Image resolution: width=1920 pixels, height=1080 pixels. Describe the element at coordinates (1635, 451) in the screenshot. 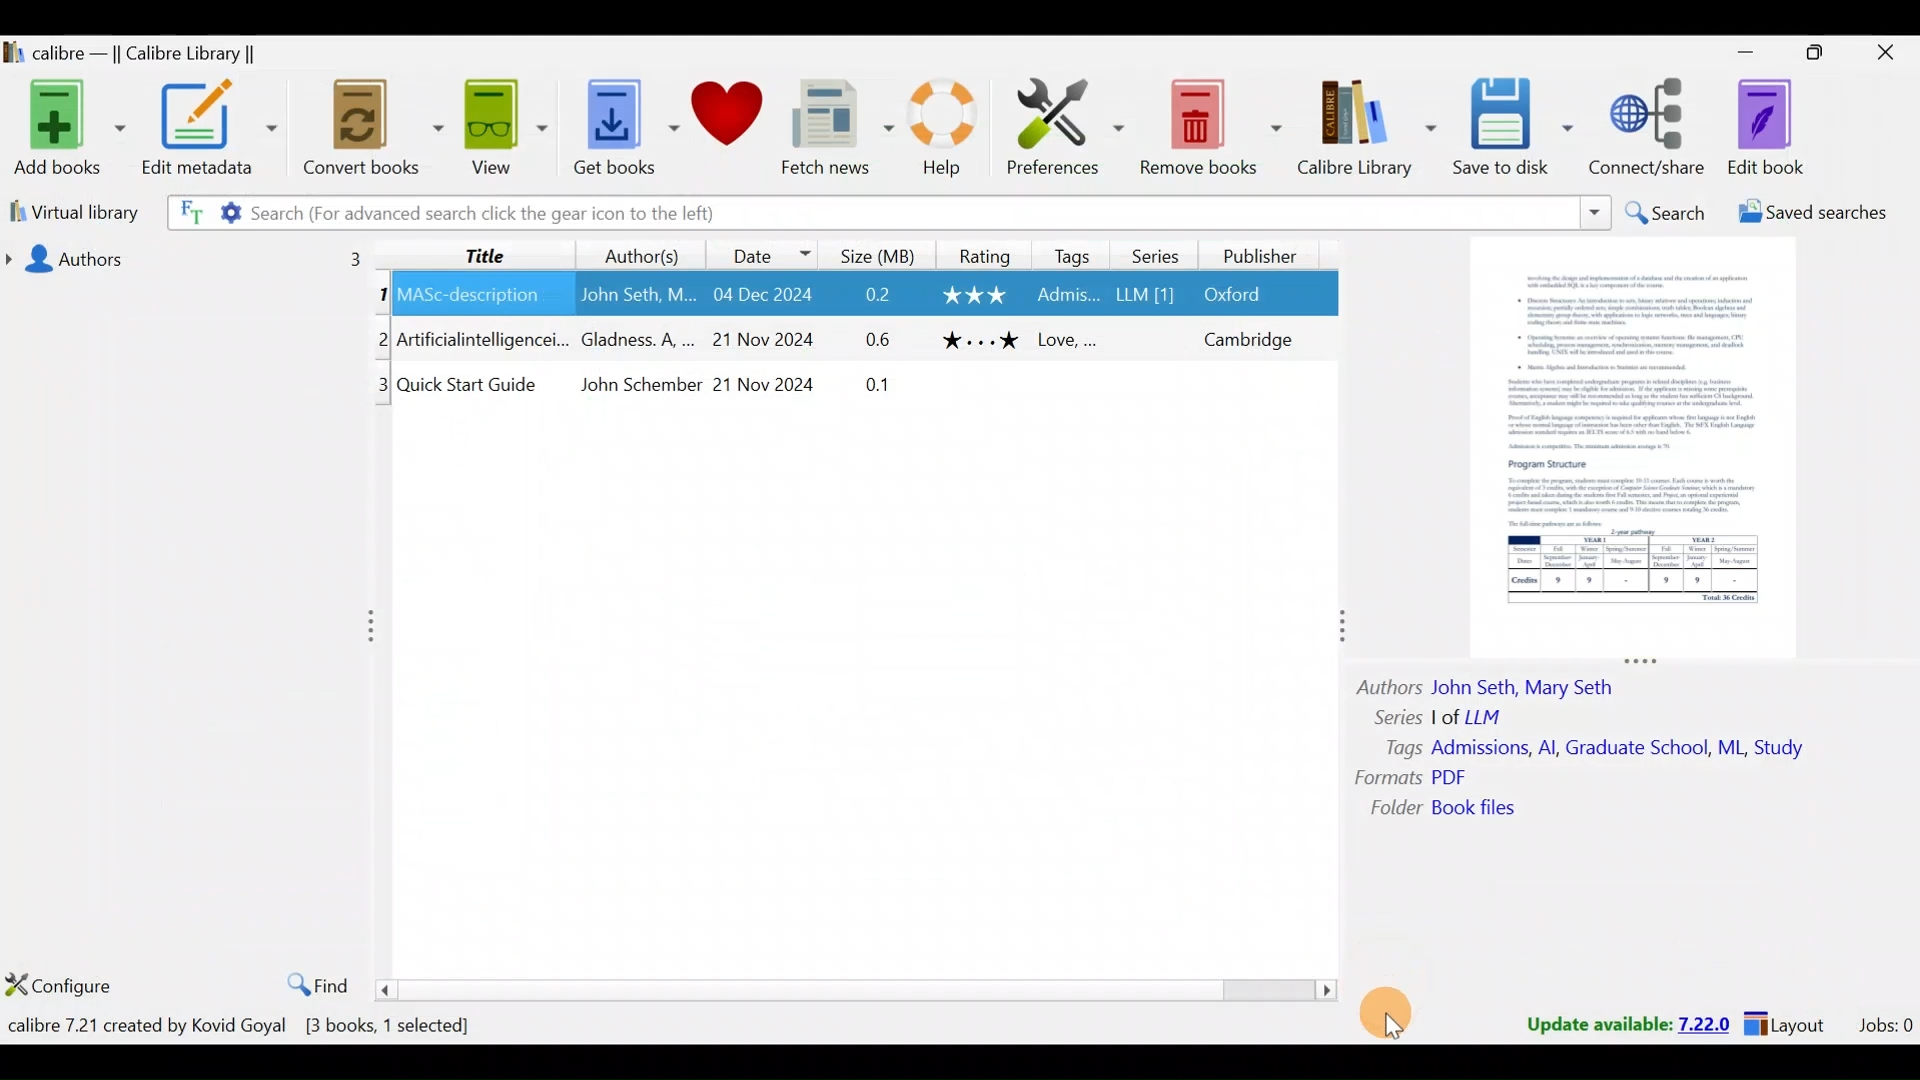

I see `` at that location.